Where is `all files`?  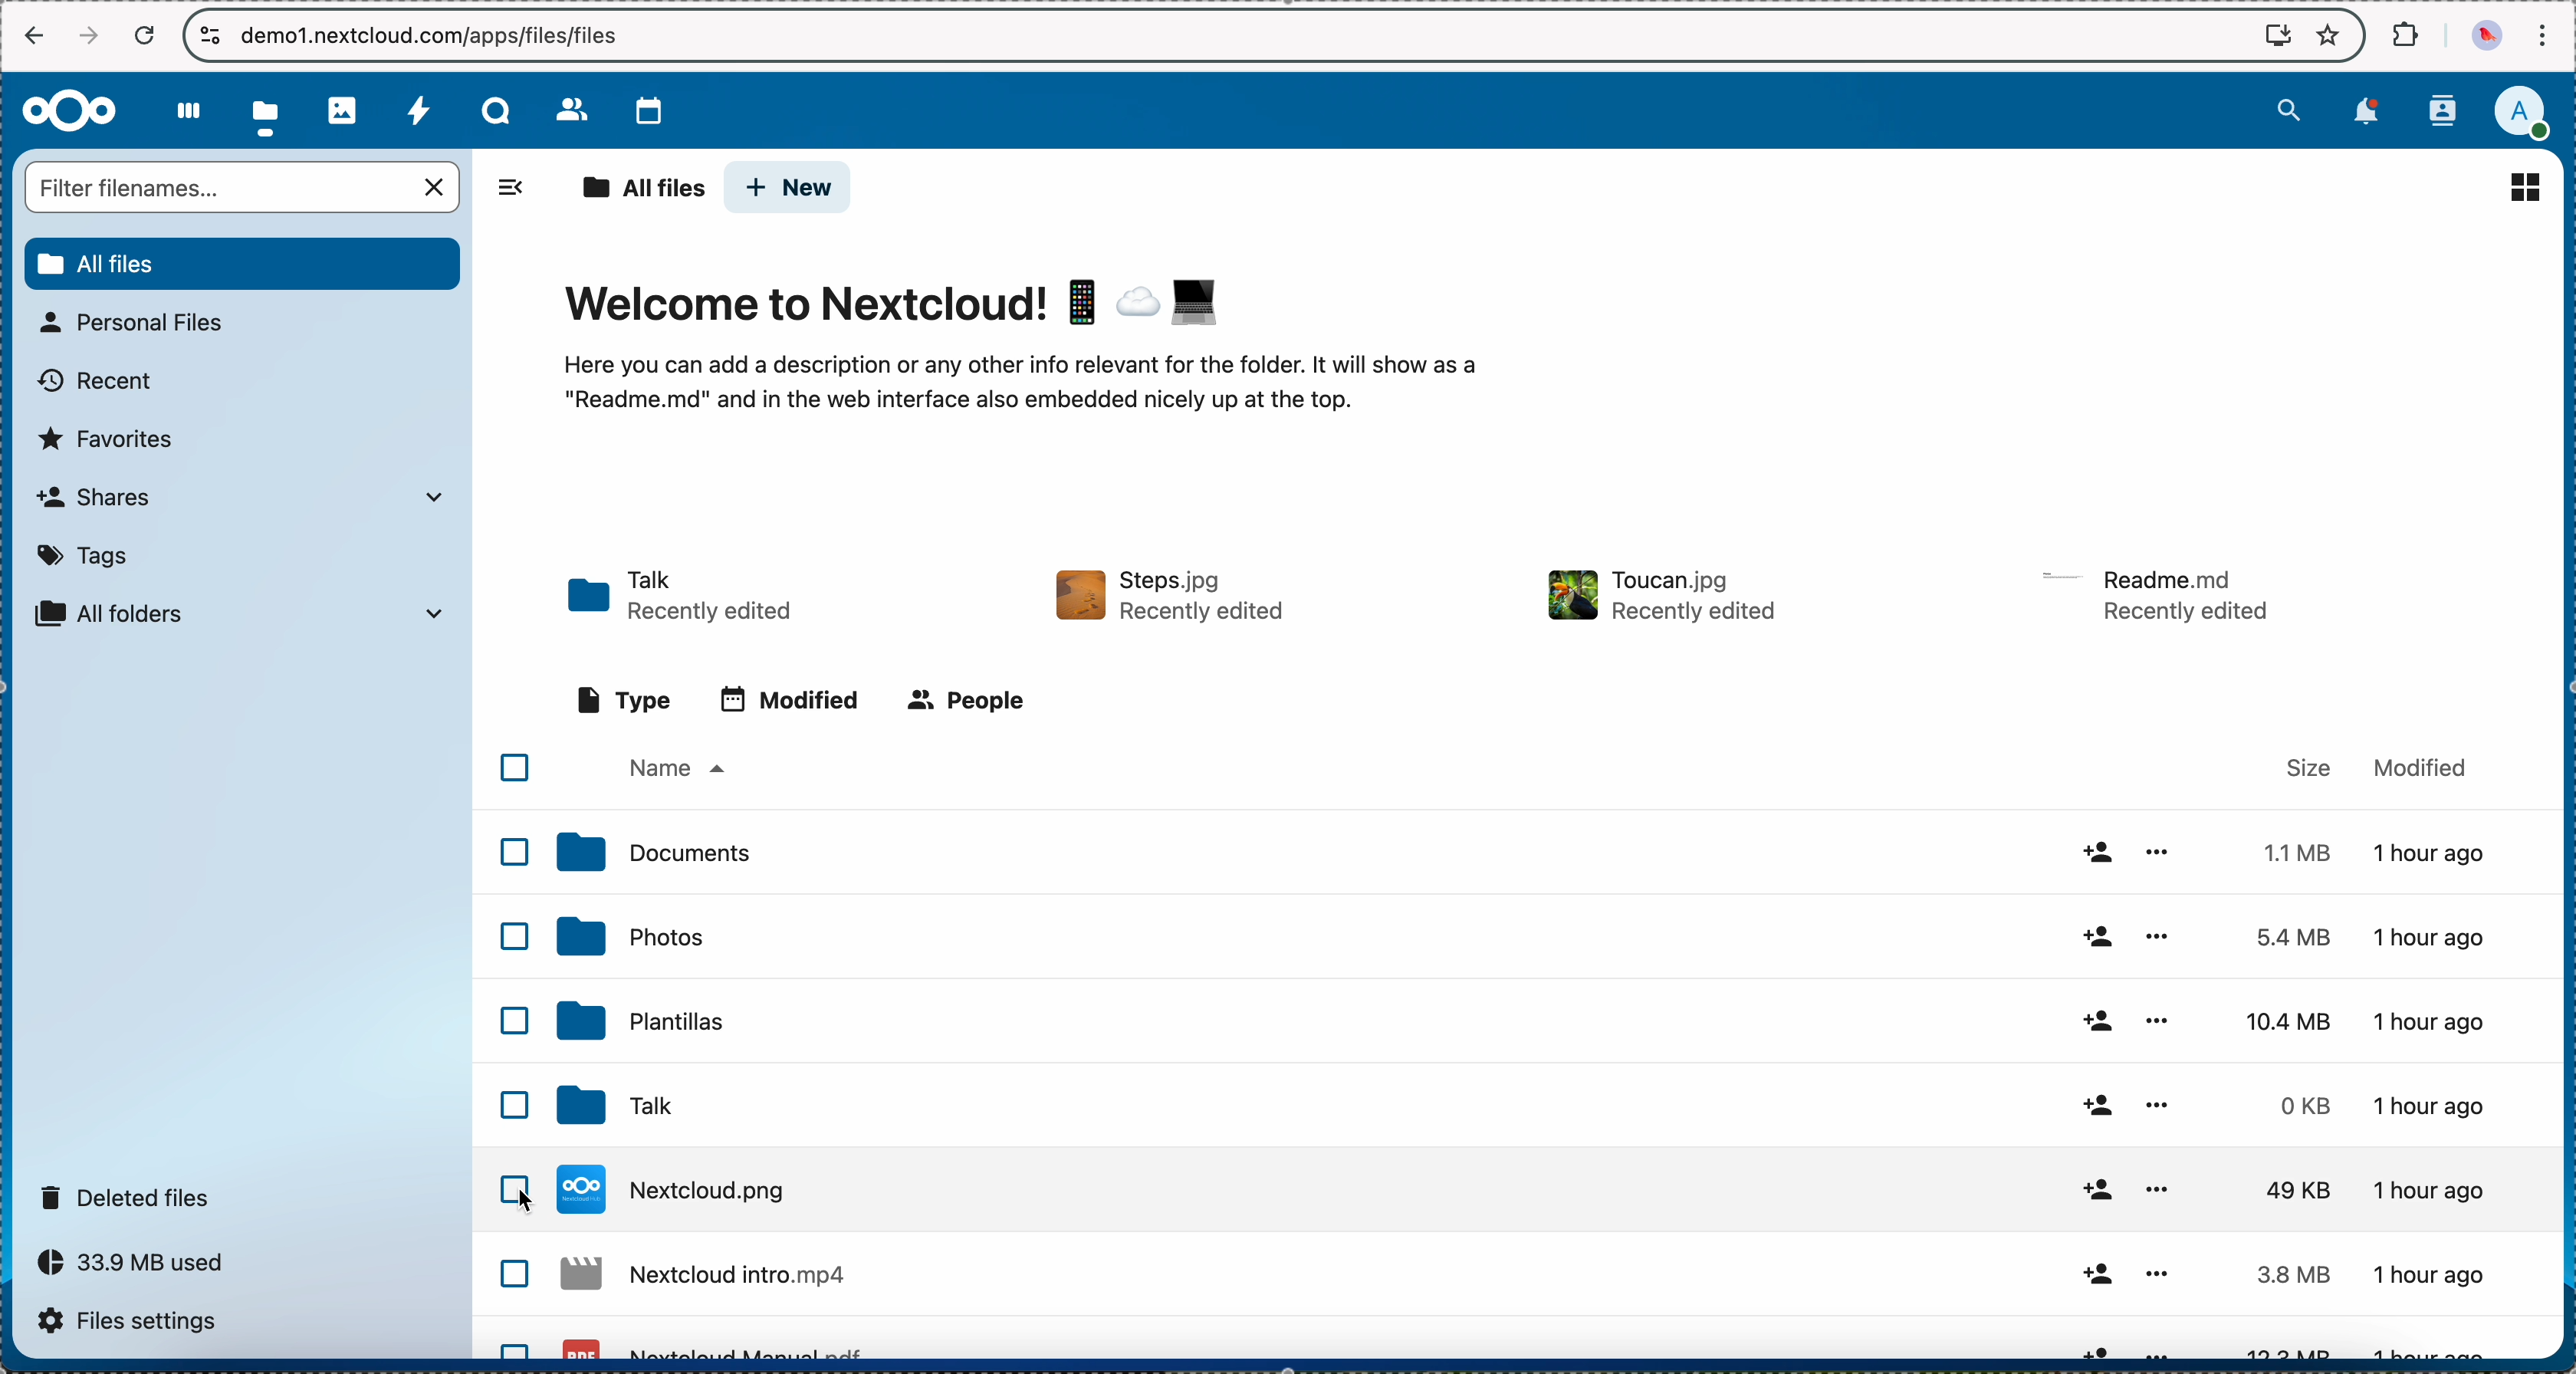
all files is located at coordinates (636, 186).